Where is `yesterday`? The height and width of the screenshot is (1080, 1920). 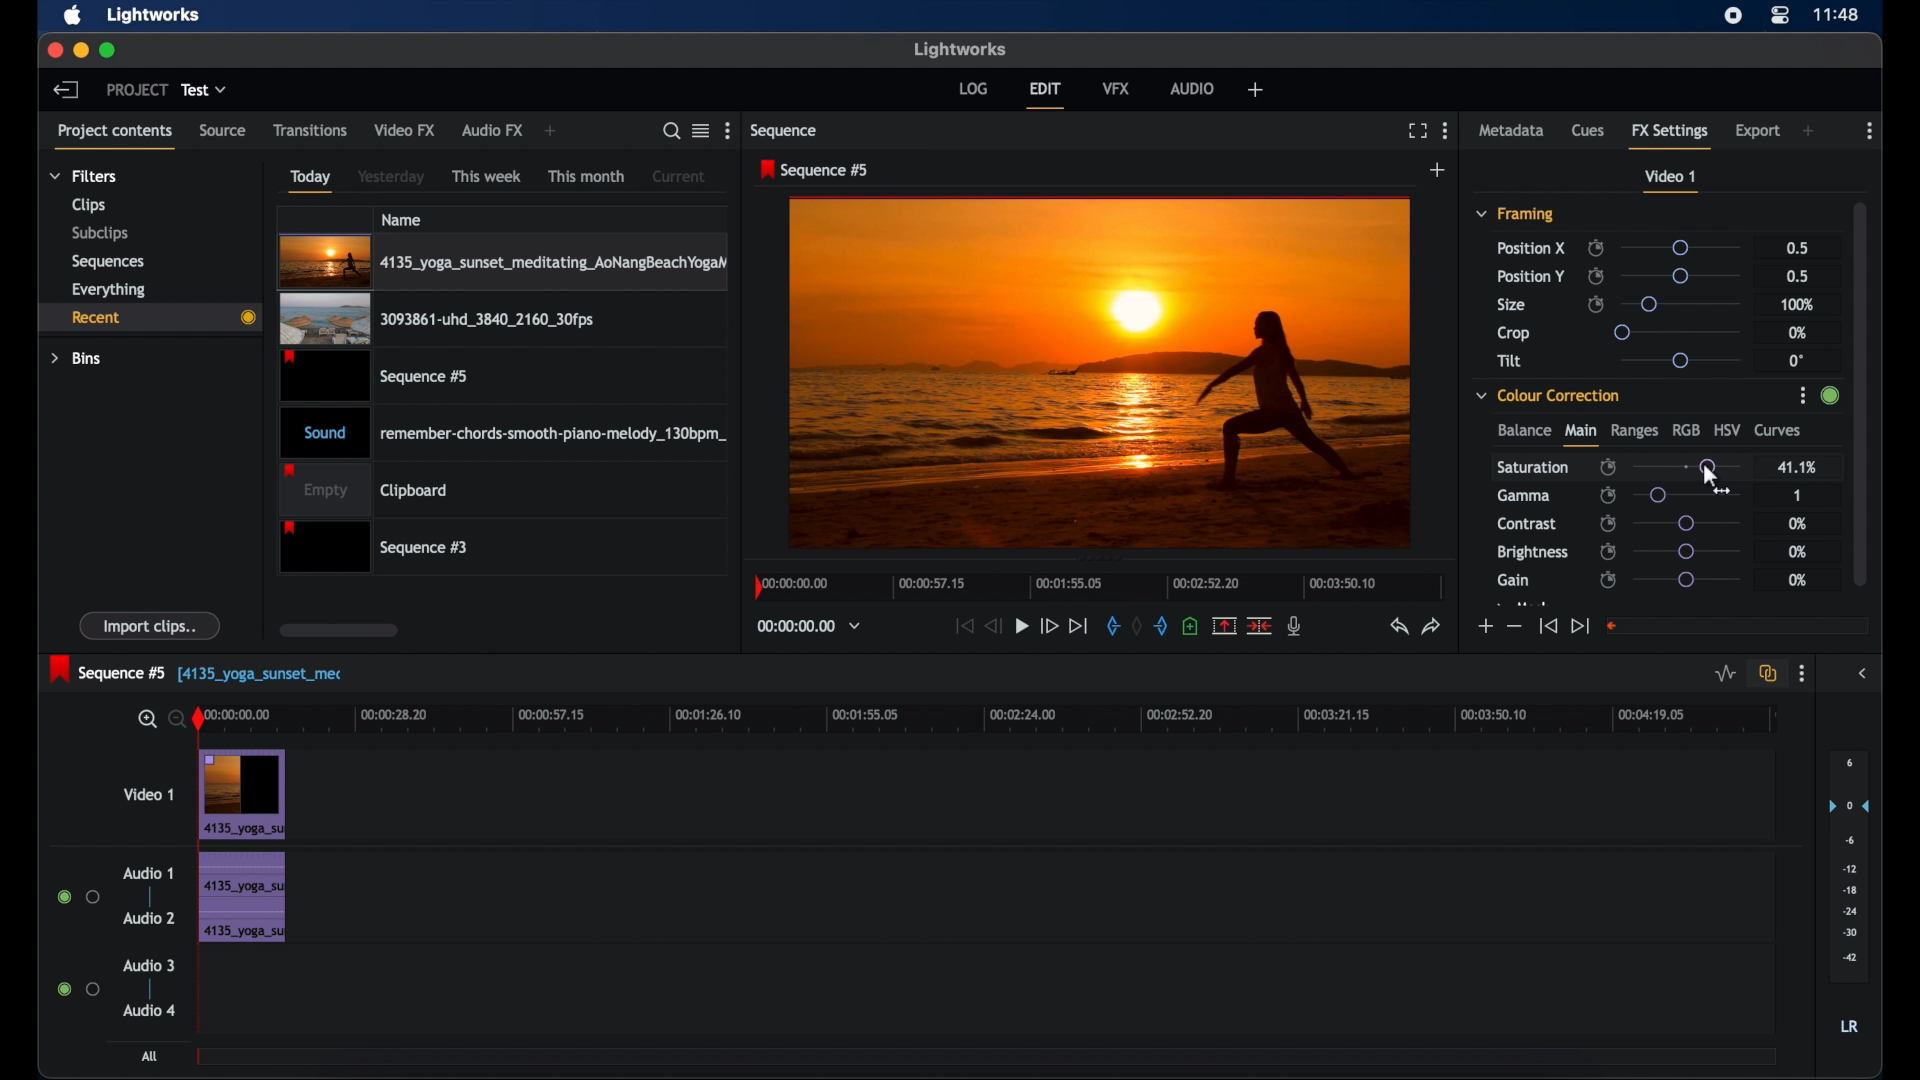
yesterday is located at coordinates (391, 177).